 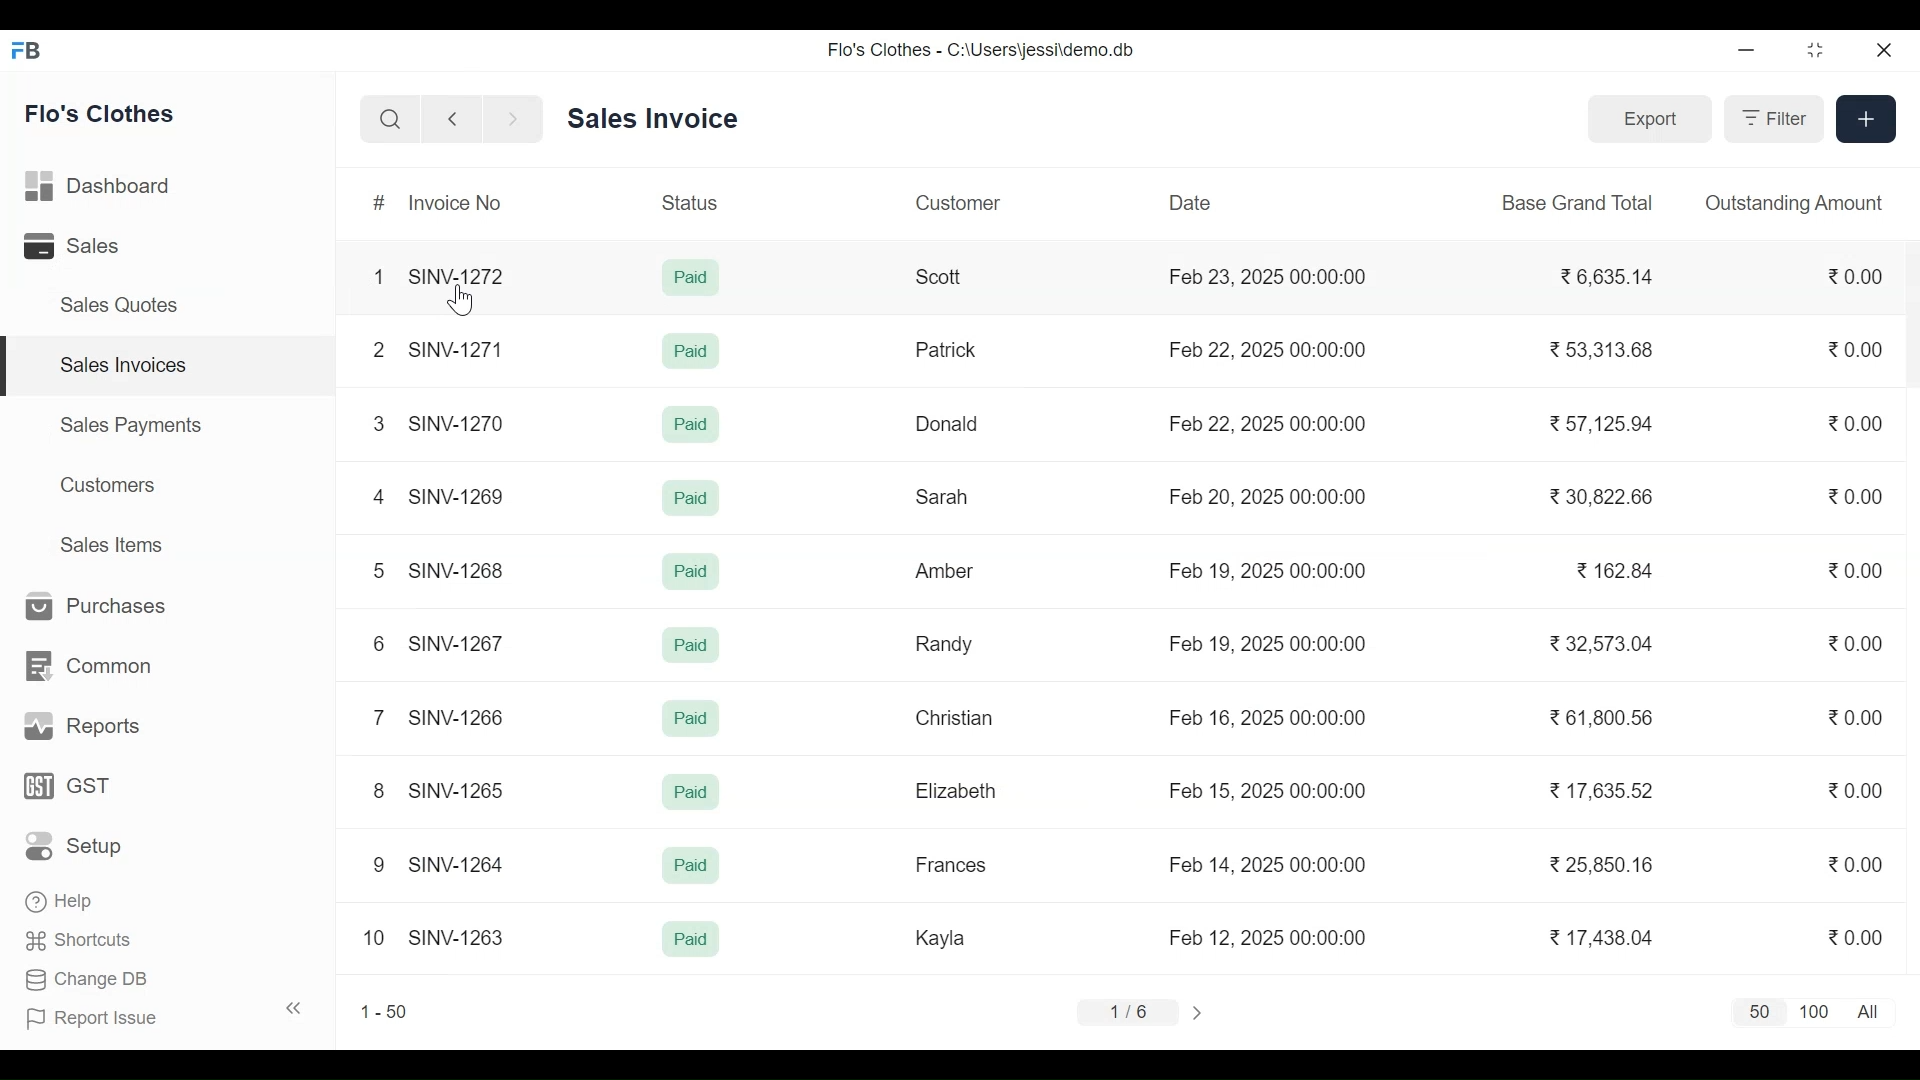 I want to click on 0.00, so click(x=1856, y=421).